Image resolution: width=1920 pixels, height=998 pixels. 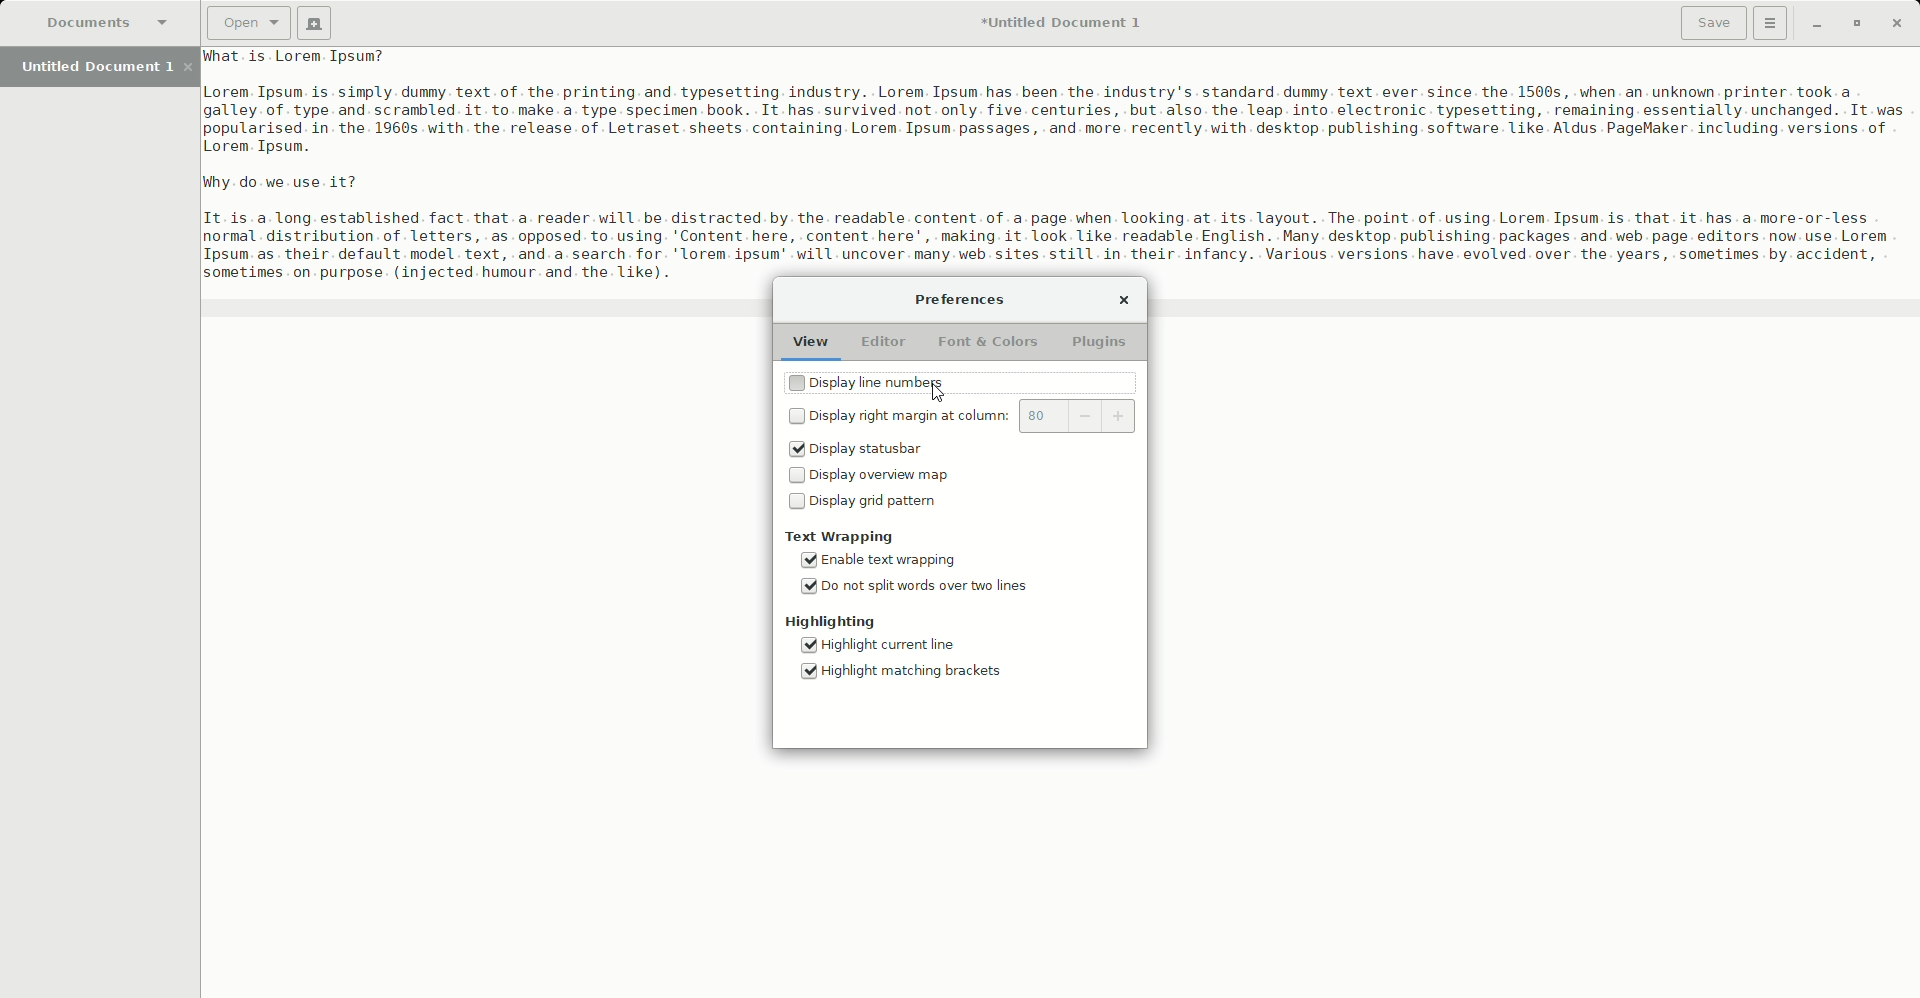 I want to click on Save, so click(x=1704, y=24).